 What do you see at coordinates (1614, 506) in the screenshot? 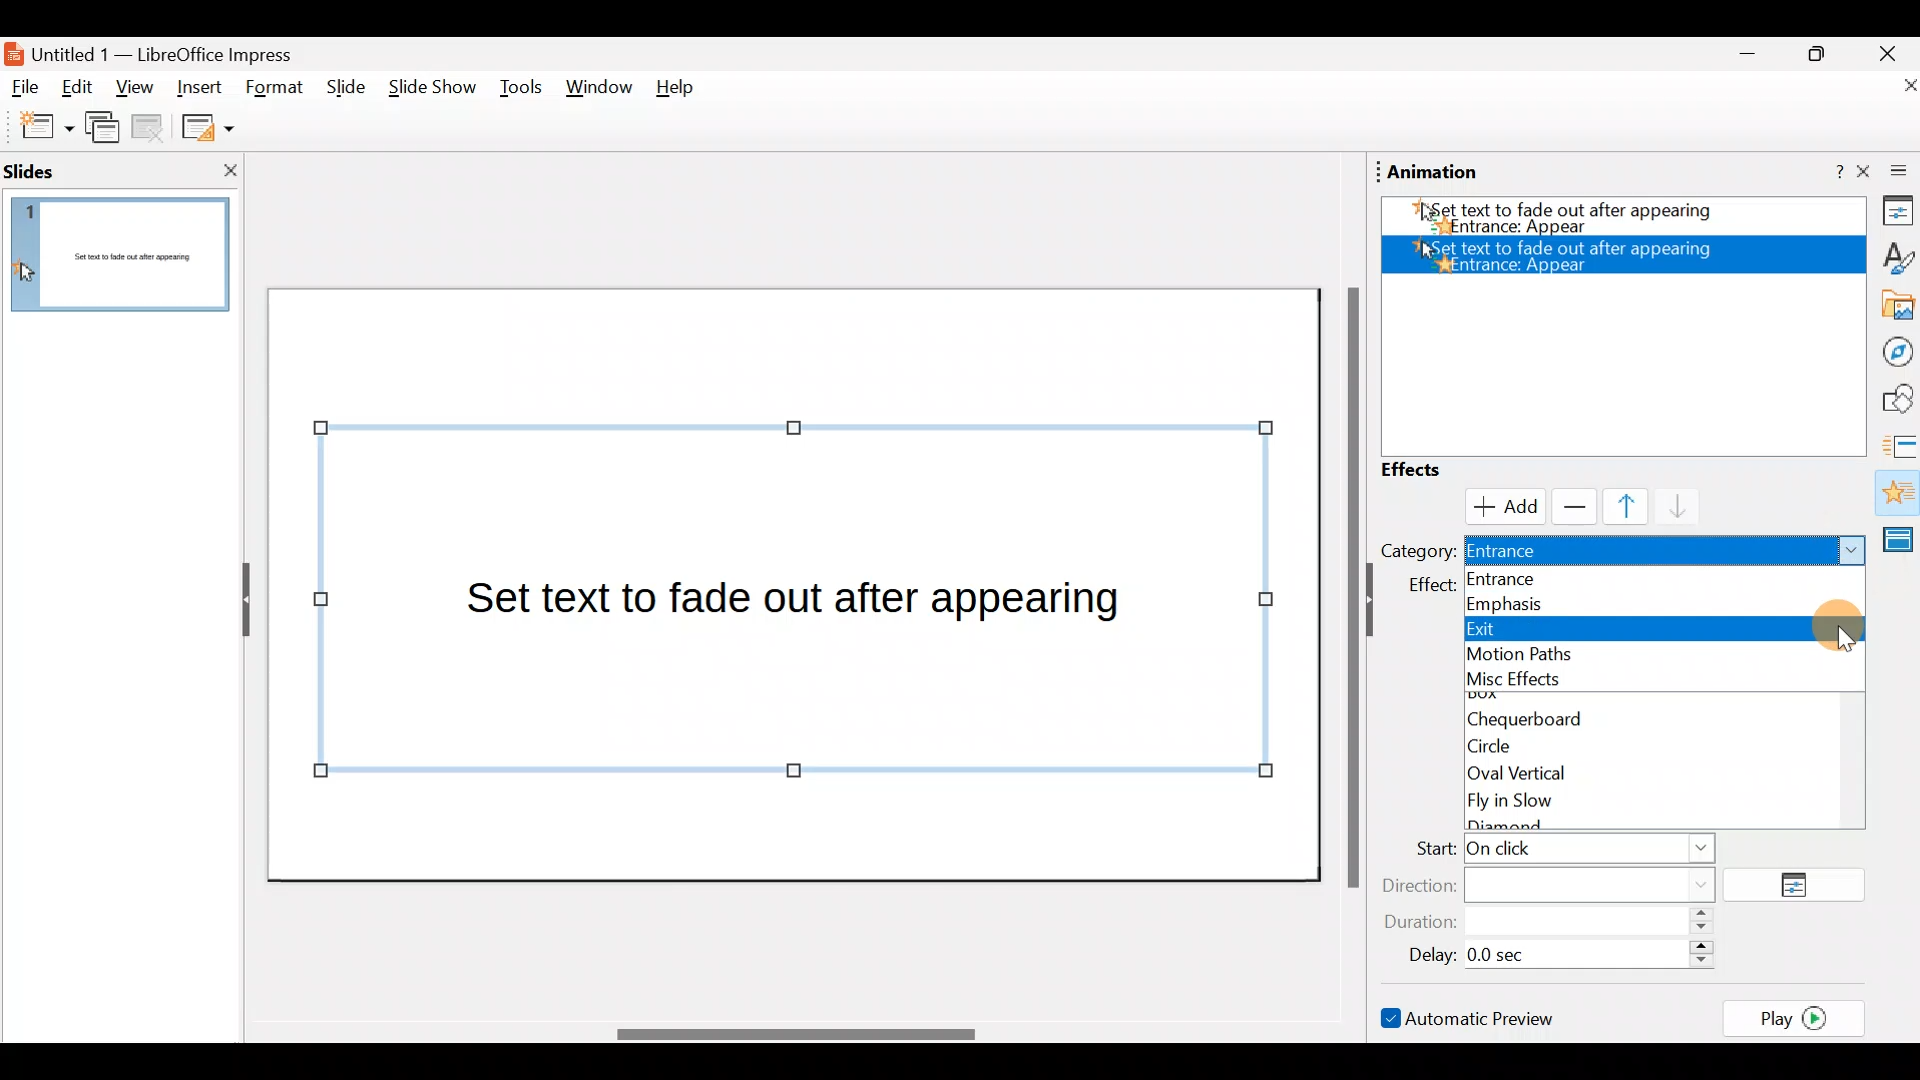
I see `Move up` at bounding box center [1614, 506].